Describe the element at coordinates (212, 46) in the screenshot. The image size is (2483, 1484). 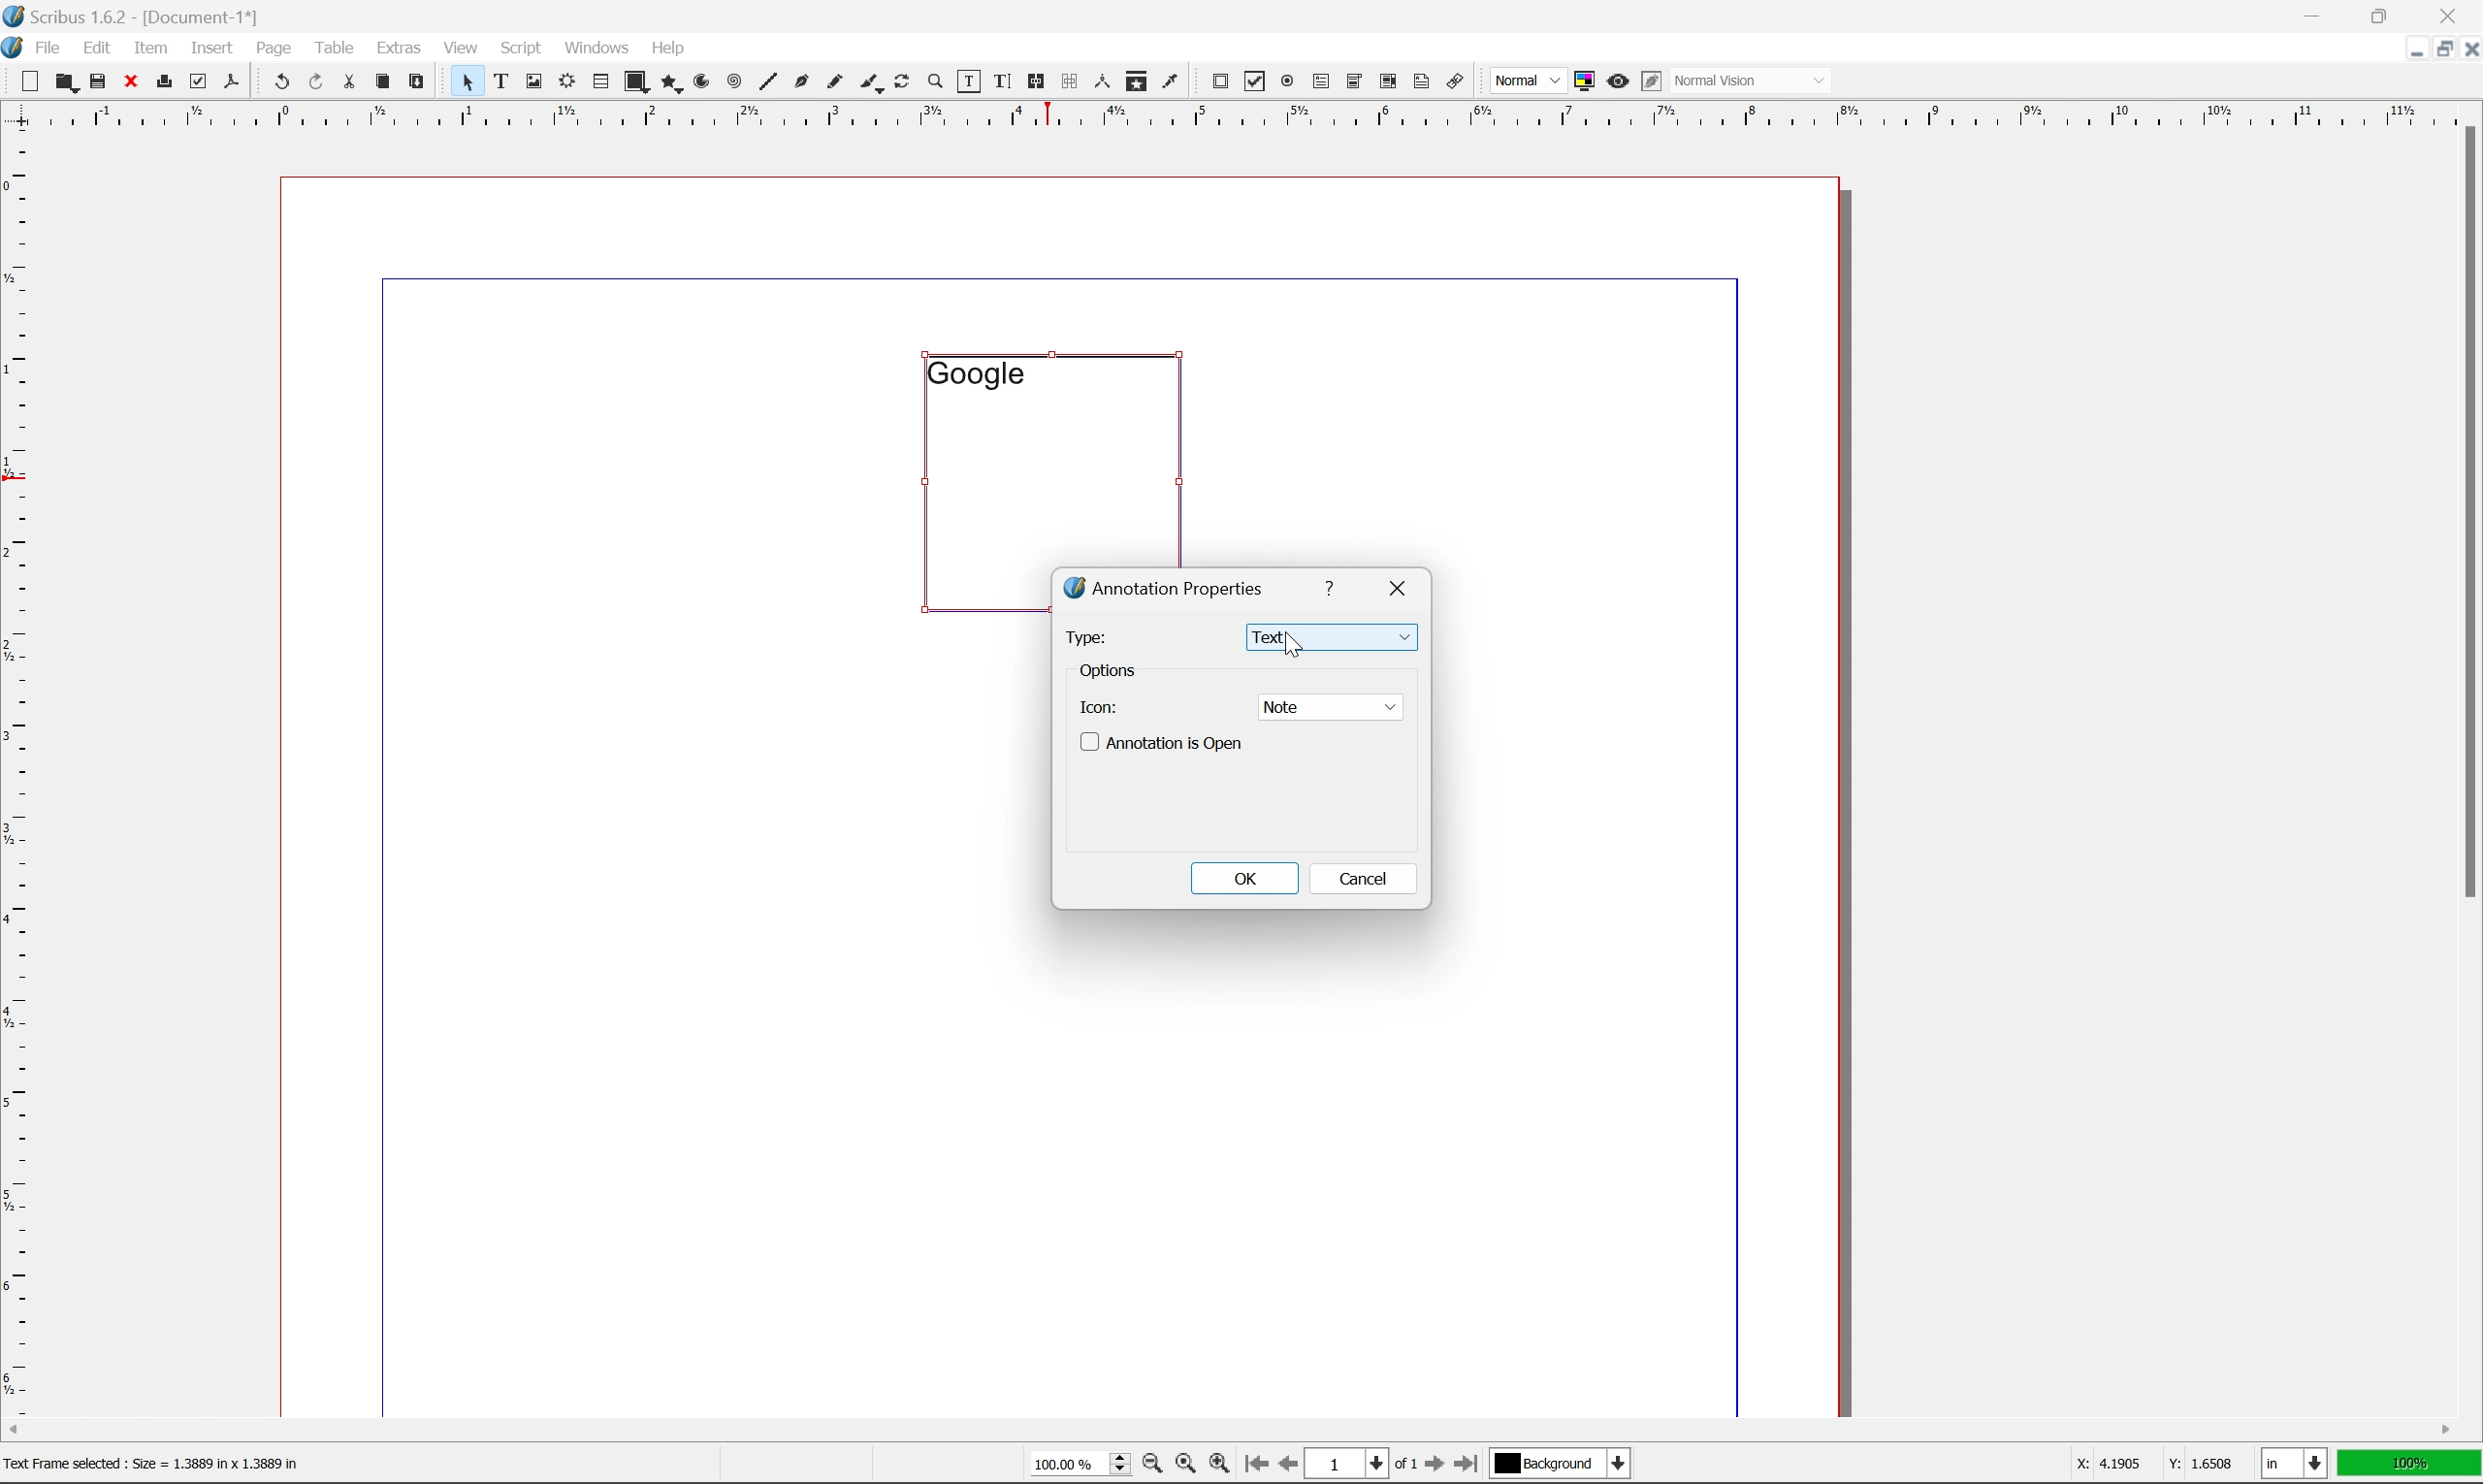
I see `insert` at that location.